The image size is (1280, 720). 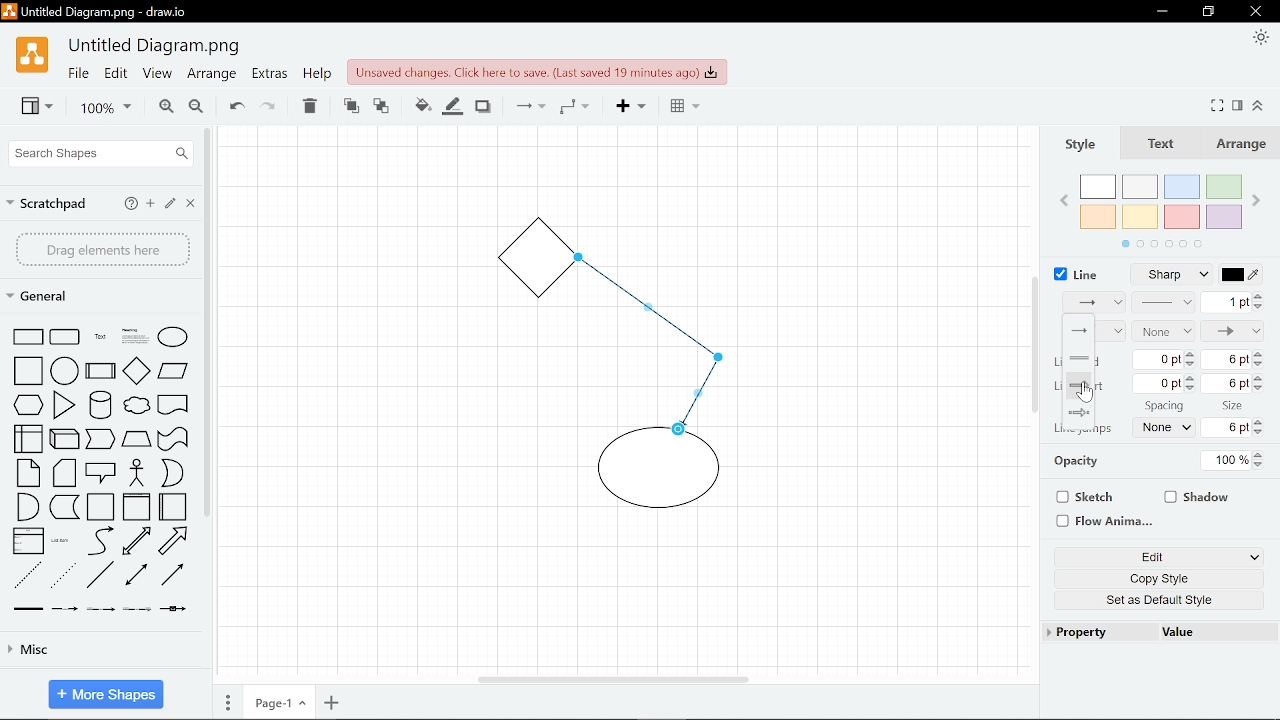 I want to click on Colours, so click(x=1168, y=209).